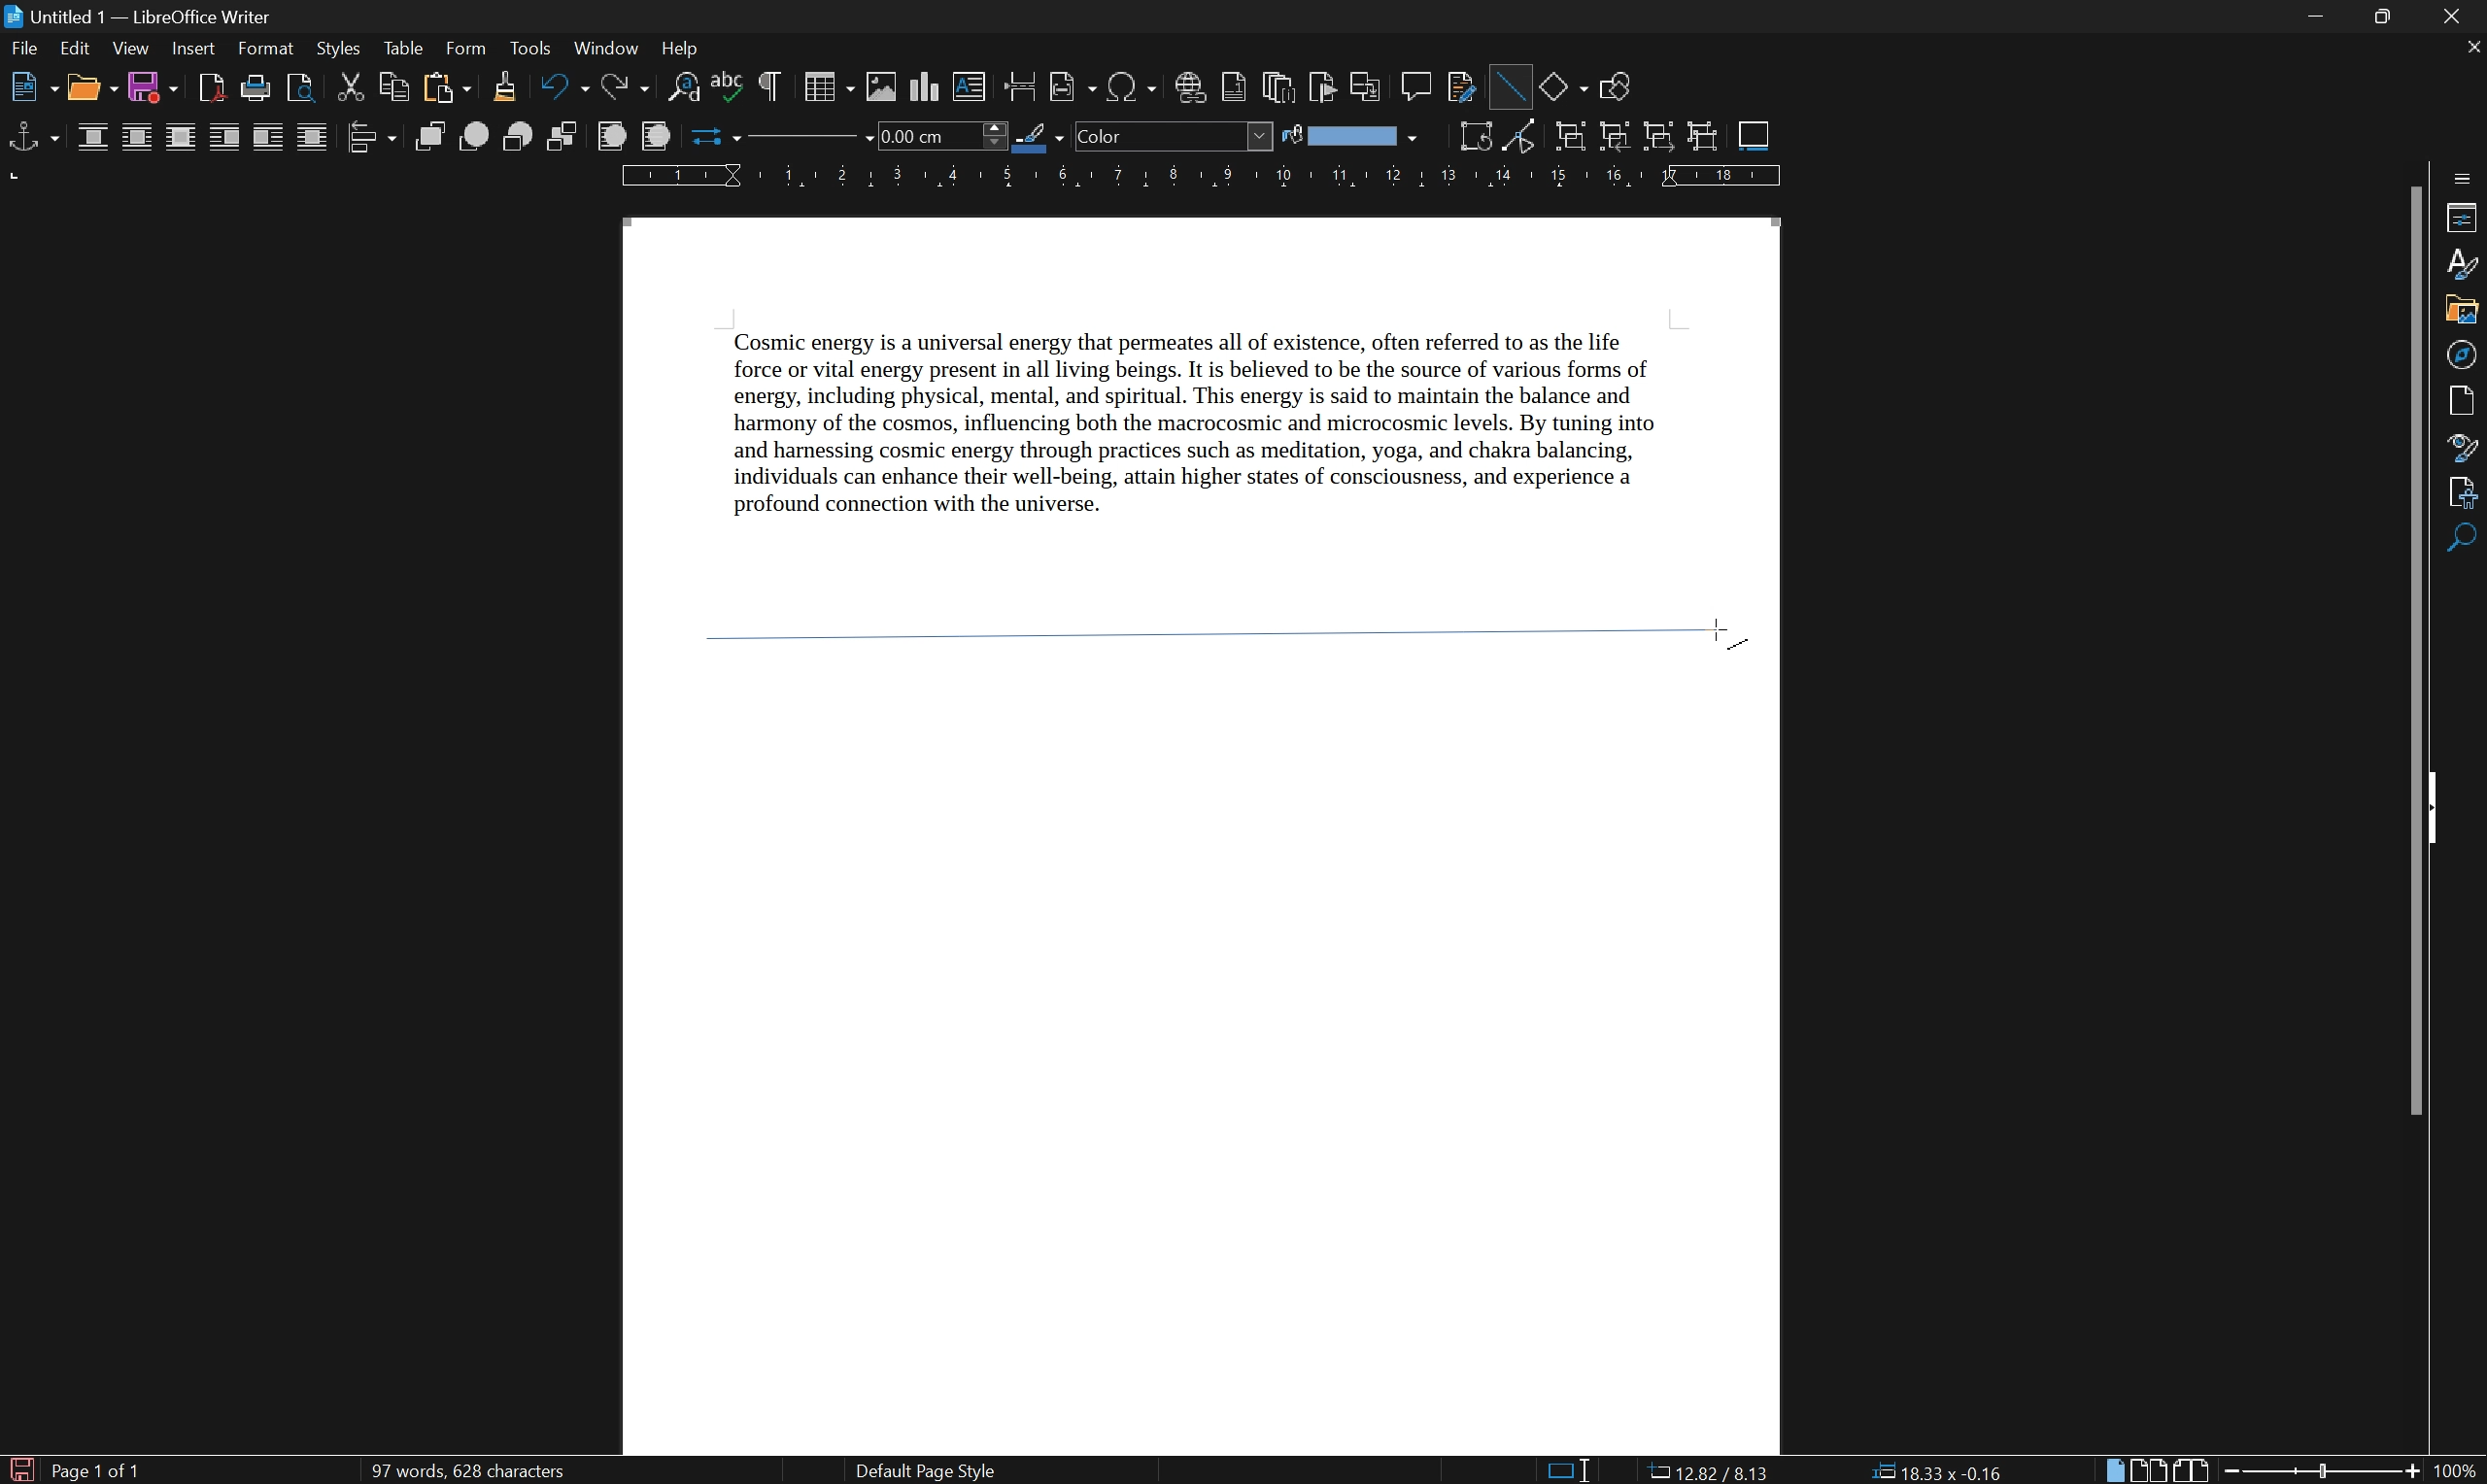 This screenshot has width=2487, height=1484. I want to click on single page view, so click(2115, 1471).